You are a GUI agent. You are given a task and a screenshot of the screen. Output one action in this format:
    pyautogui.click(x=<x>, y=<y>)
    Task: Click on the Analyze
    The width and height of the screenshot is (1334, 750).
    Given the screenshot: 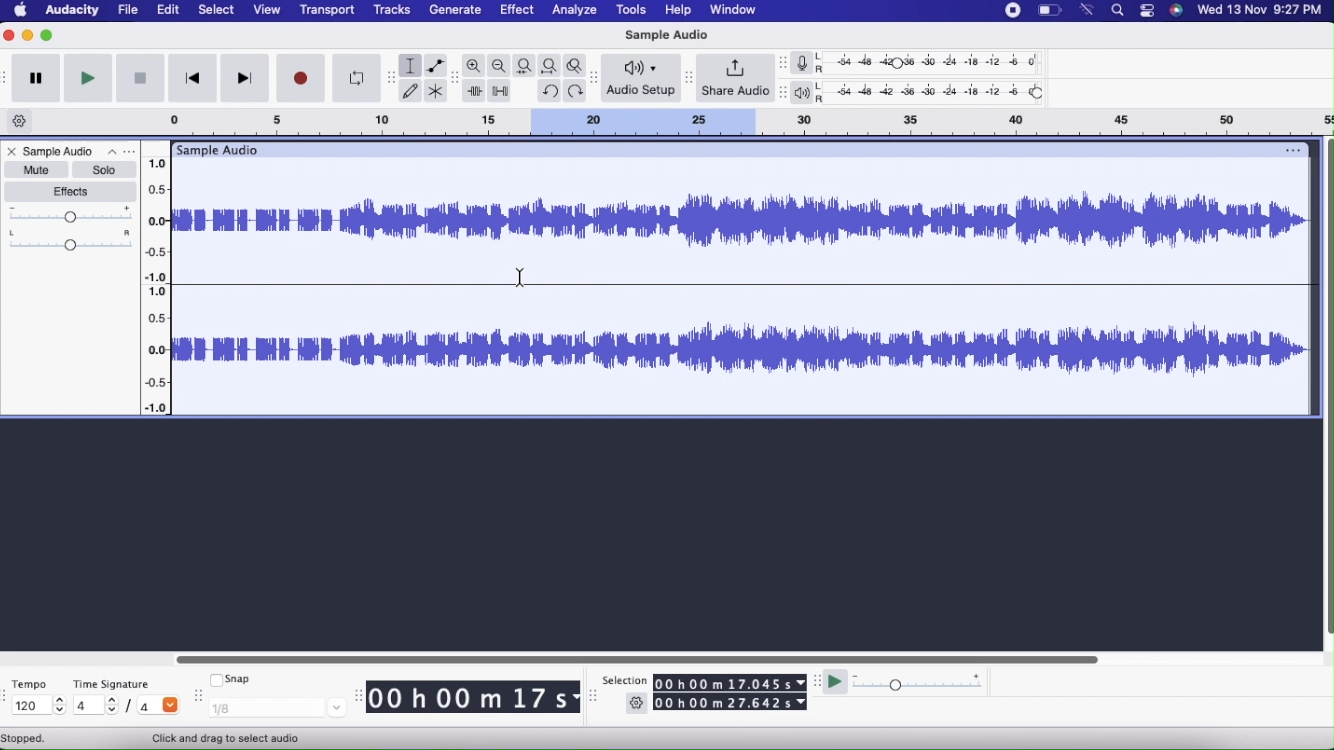 What is the action you would take?
    pyautogui.click(x=577, y=10)
    